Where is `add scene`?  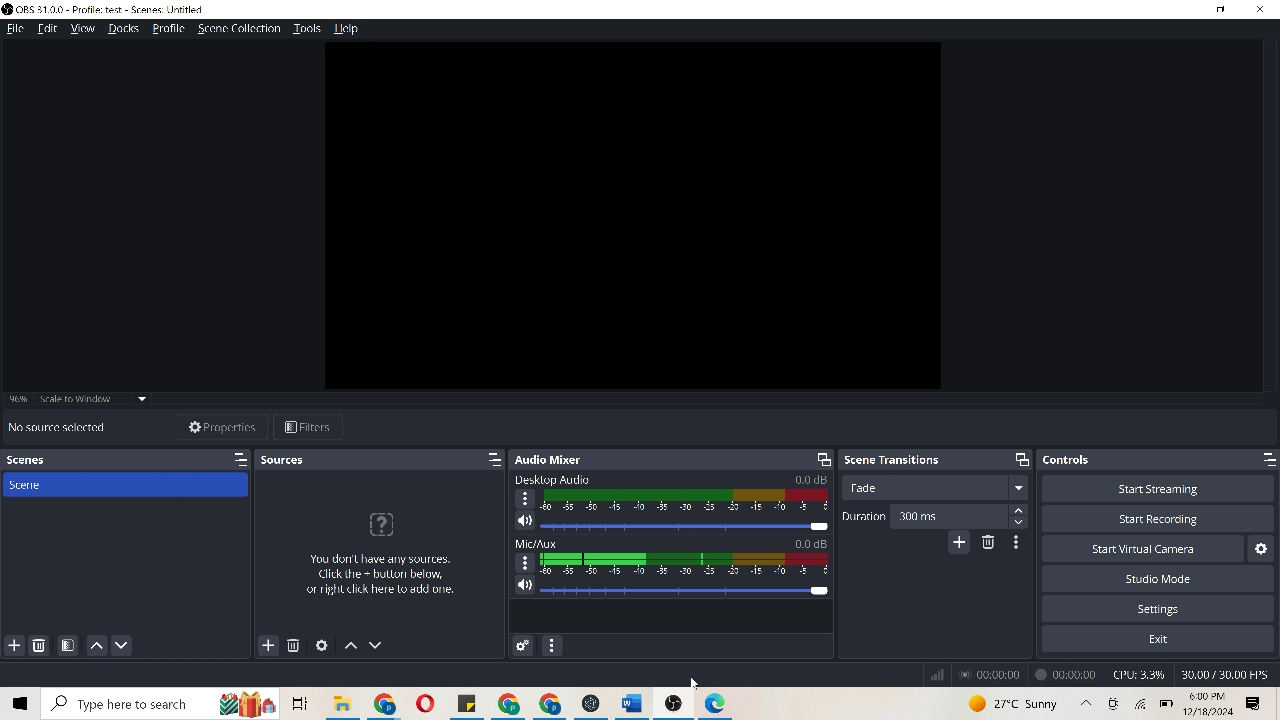
add scene is located at coordinates (13, 644).